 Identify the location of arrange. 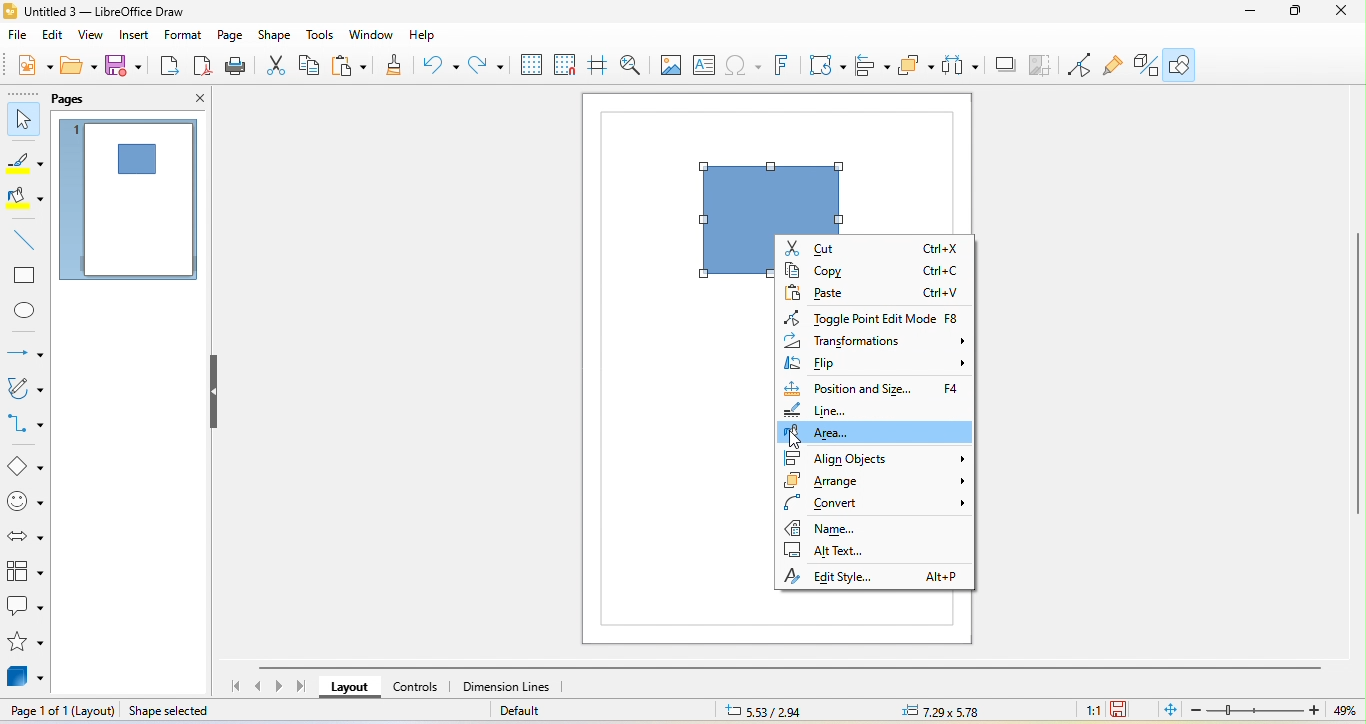
(916, 68).